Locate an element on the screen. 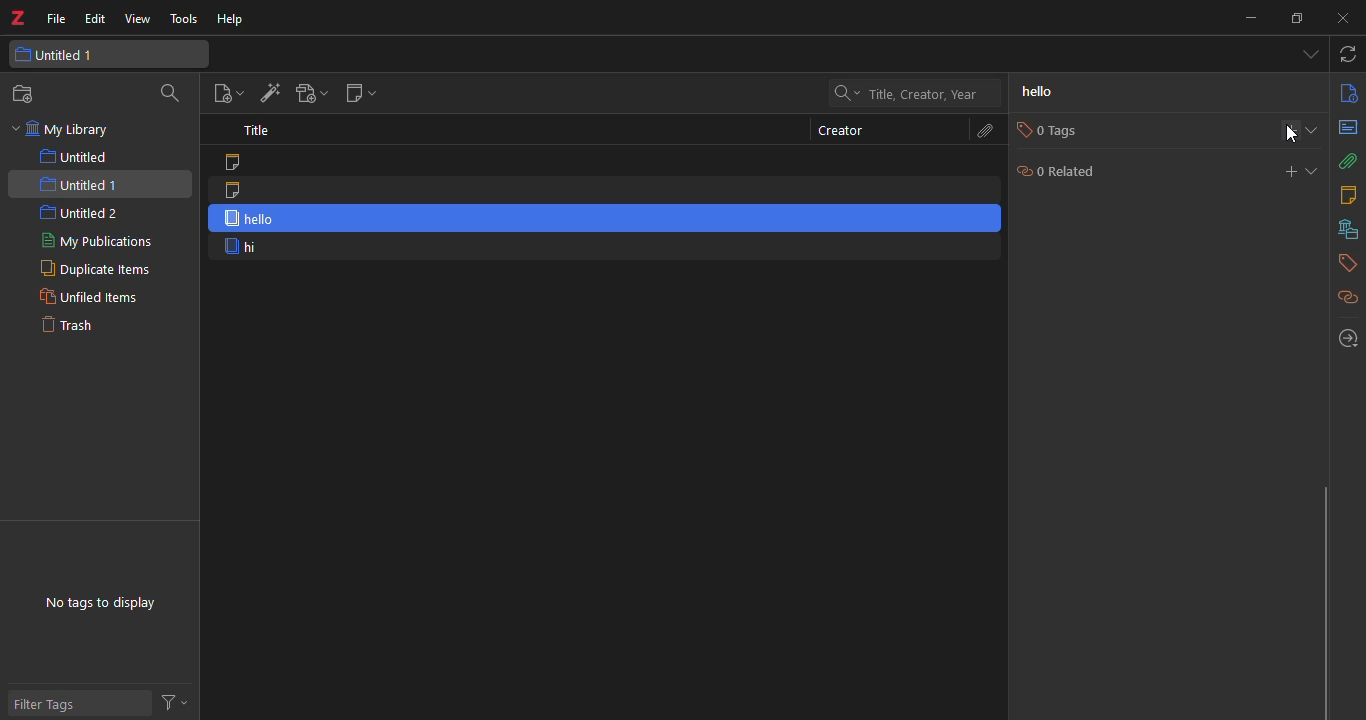 The image size is (1366, 720). hi is located at coordinates (243, 247).